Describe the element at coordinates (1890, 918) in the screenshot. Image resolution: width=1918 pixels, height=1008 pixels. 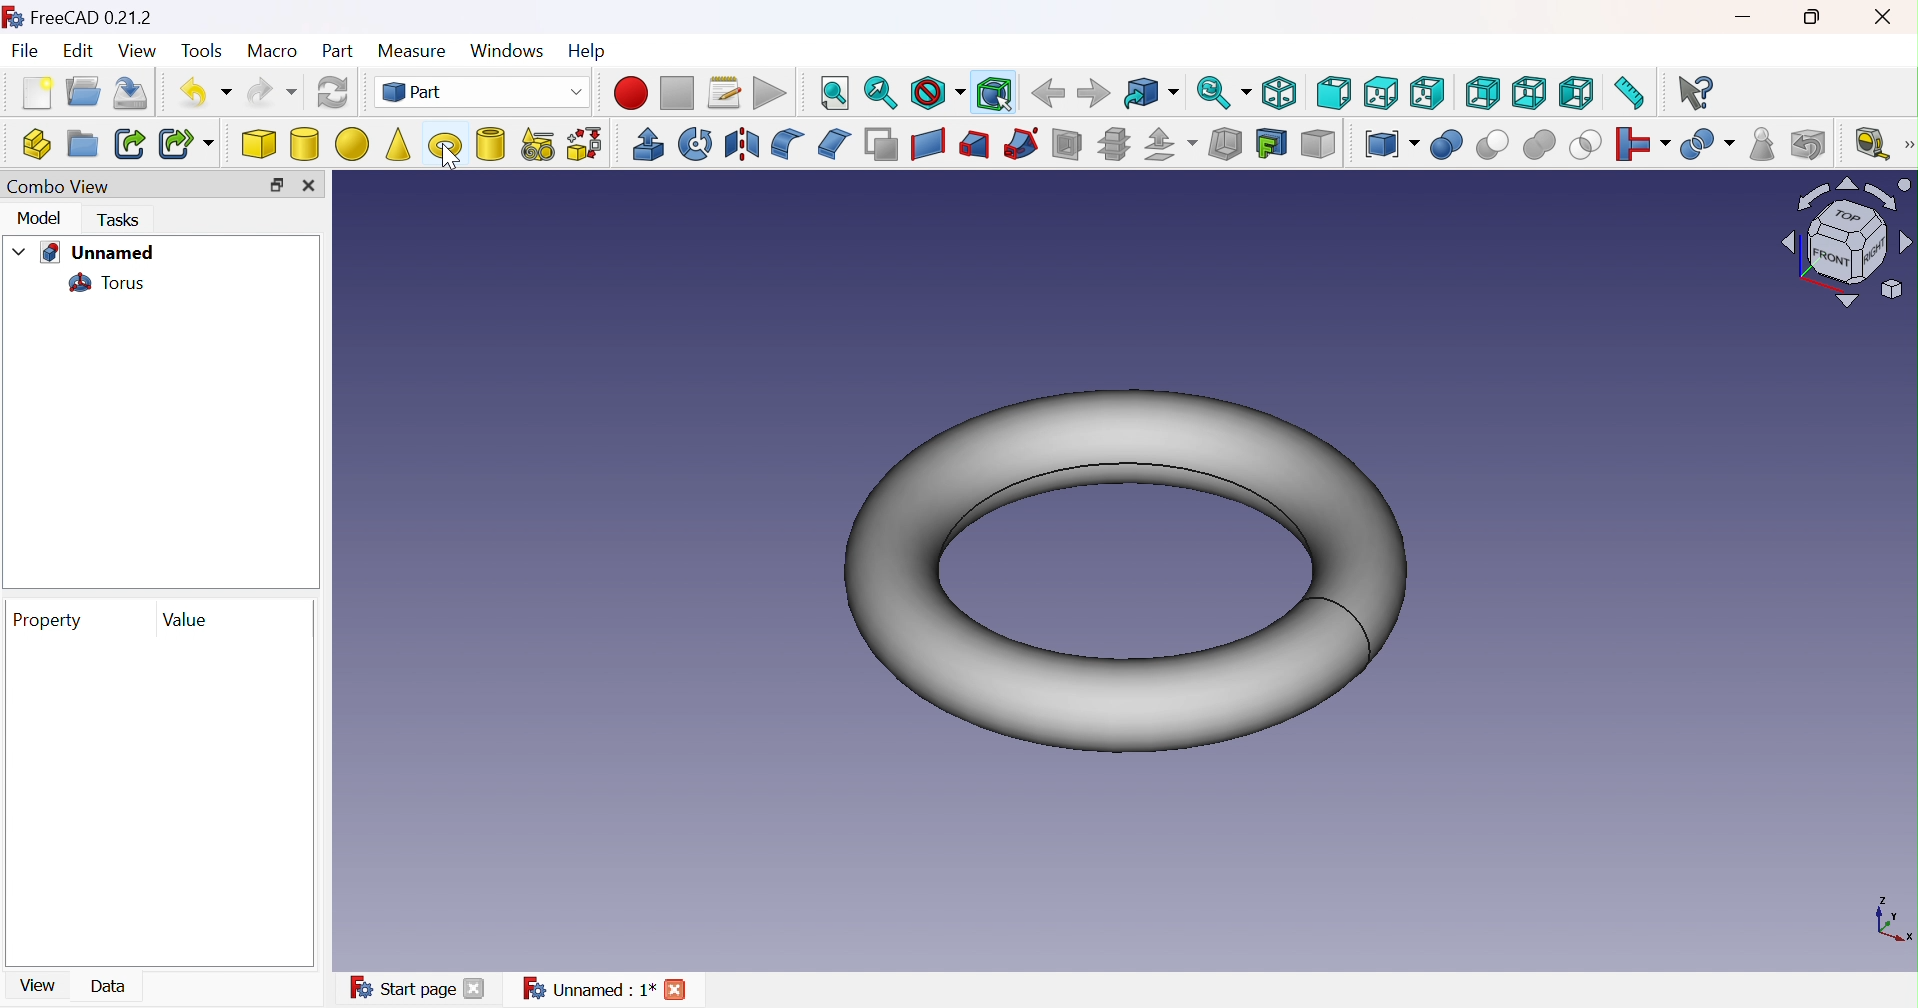
I see `x, y axis` at that location.